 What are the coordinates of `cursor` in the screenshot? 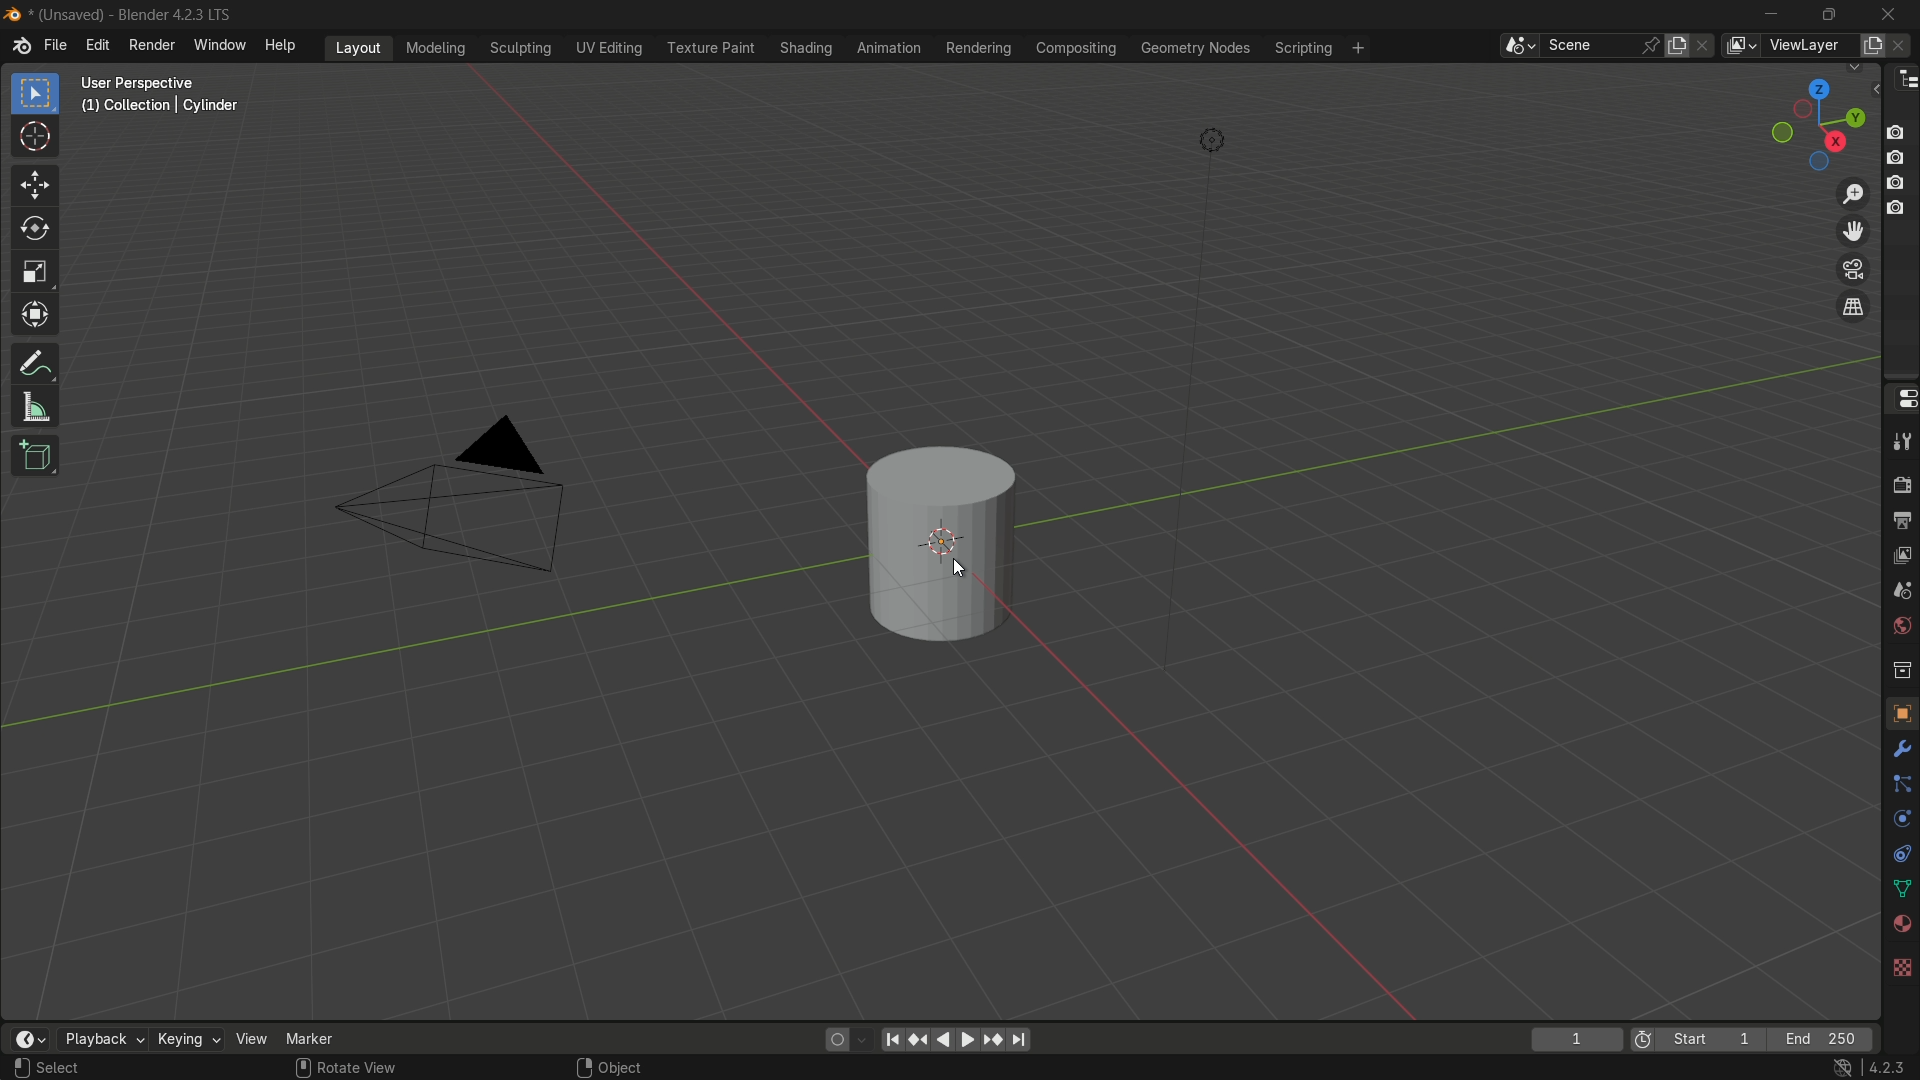 It's located at (35, 139).